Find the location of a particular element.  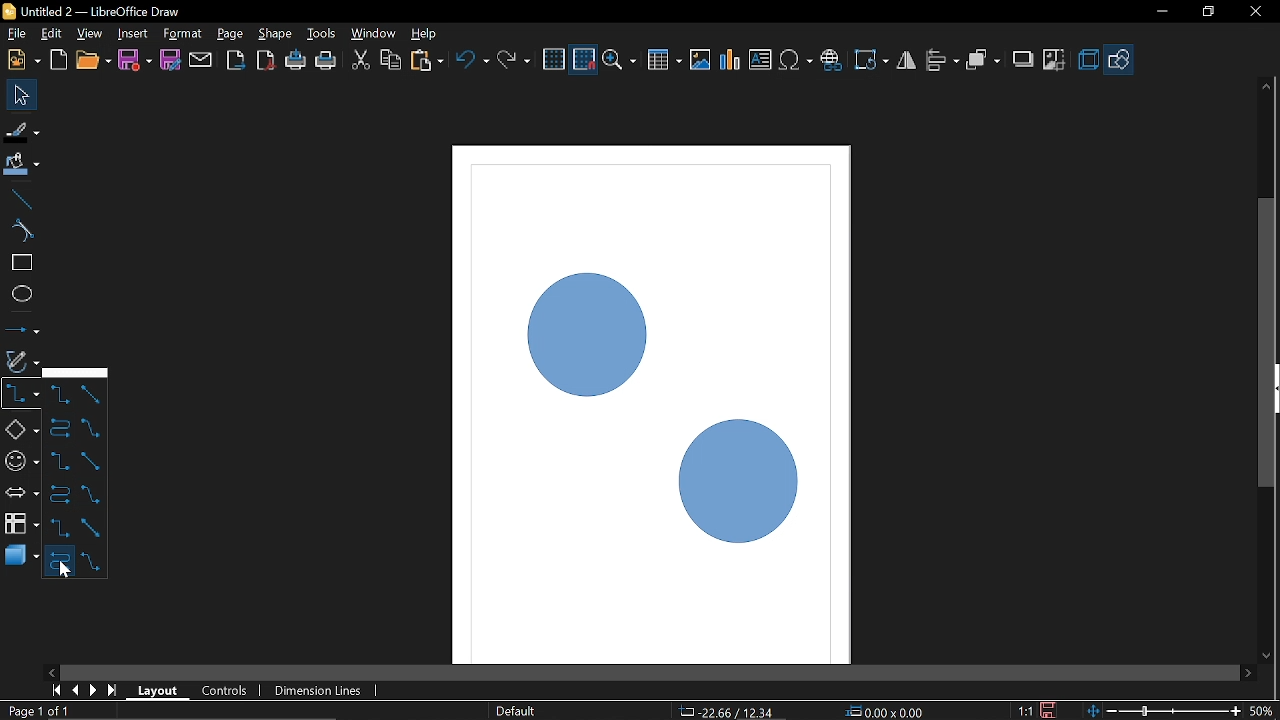

COnnector is located at coordinates (20, 393).